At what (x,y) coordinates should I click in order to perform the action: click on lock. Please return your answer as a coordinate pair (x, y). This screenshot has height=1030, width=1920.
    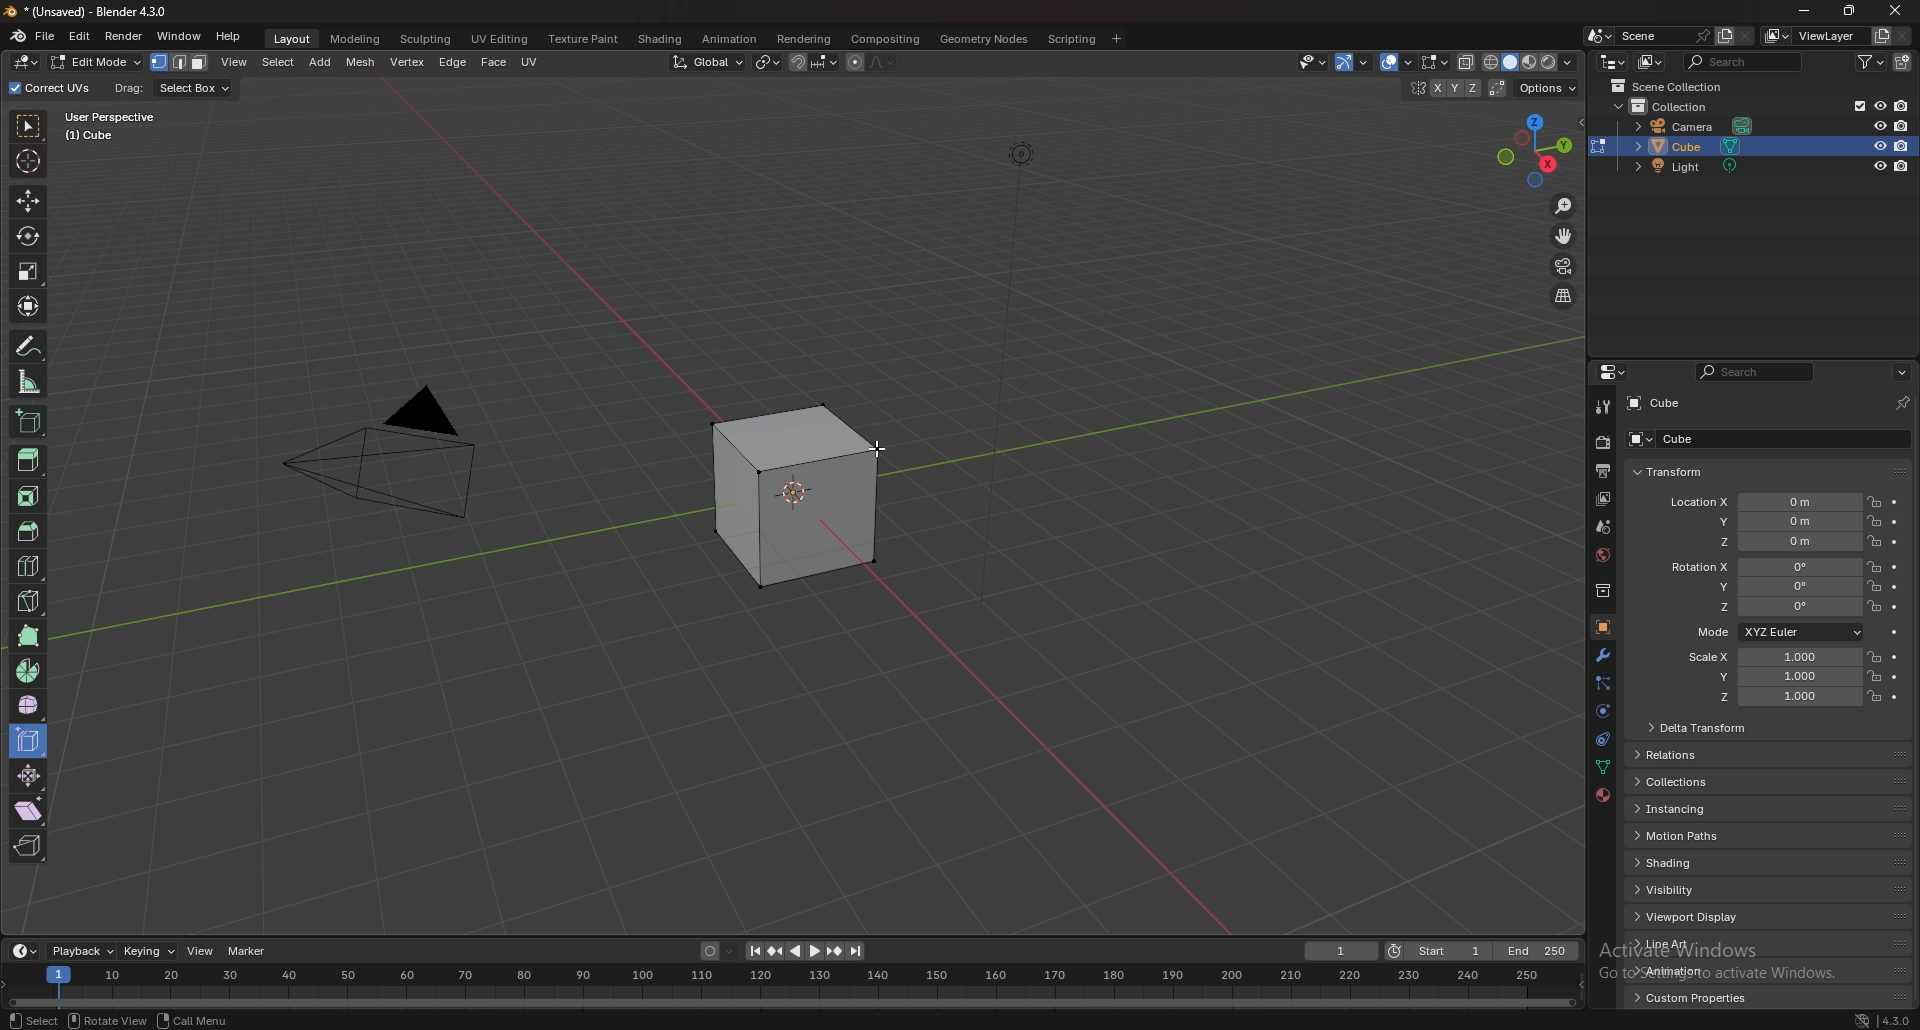
    Looking at the image, I should click on (1873, 656).